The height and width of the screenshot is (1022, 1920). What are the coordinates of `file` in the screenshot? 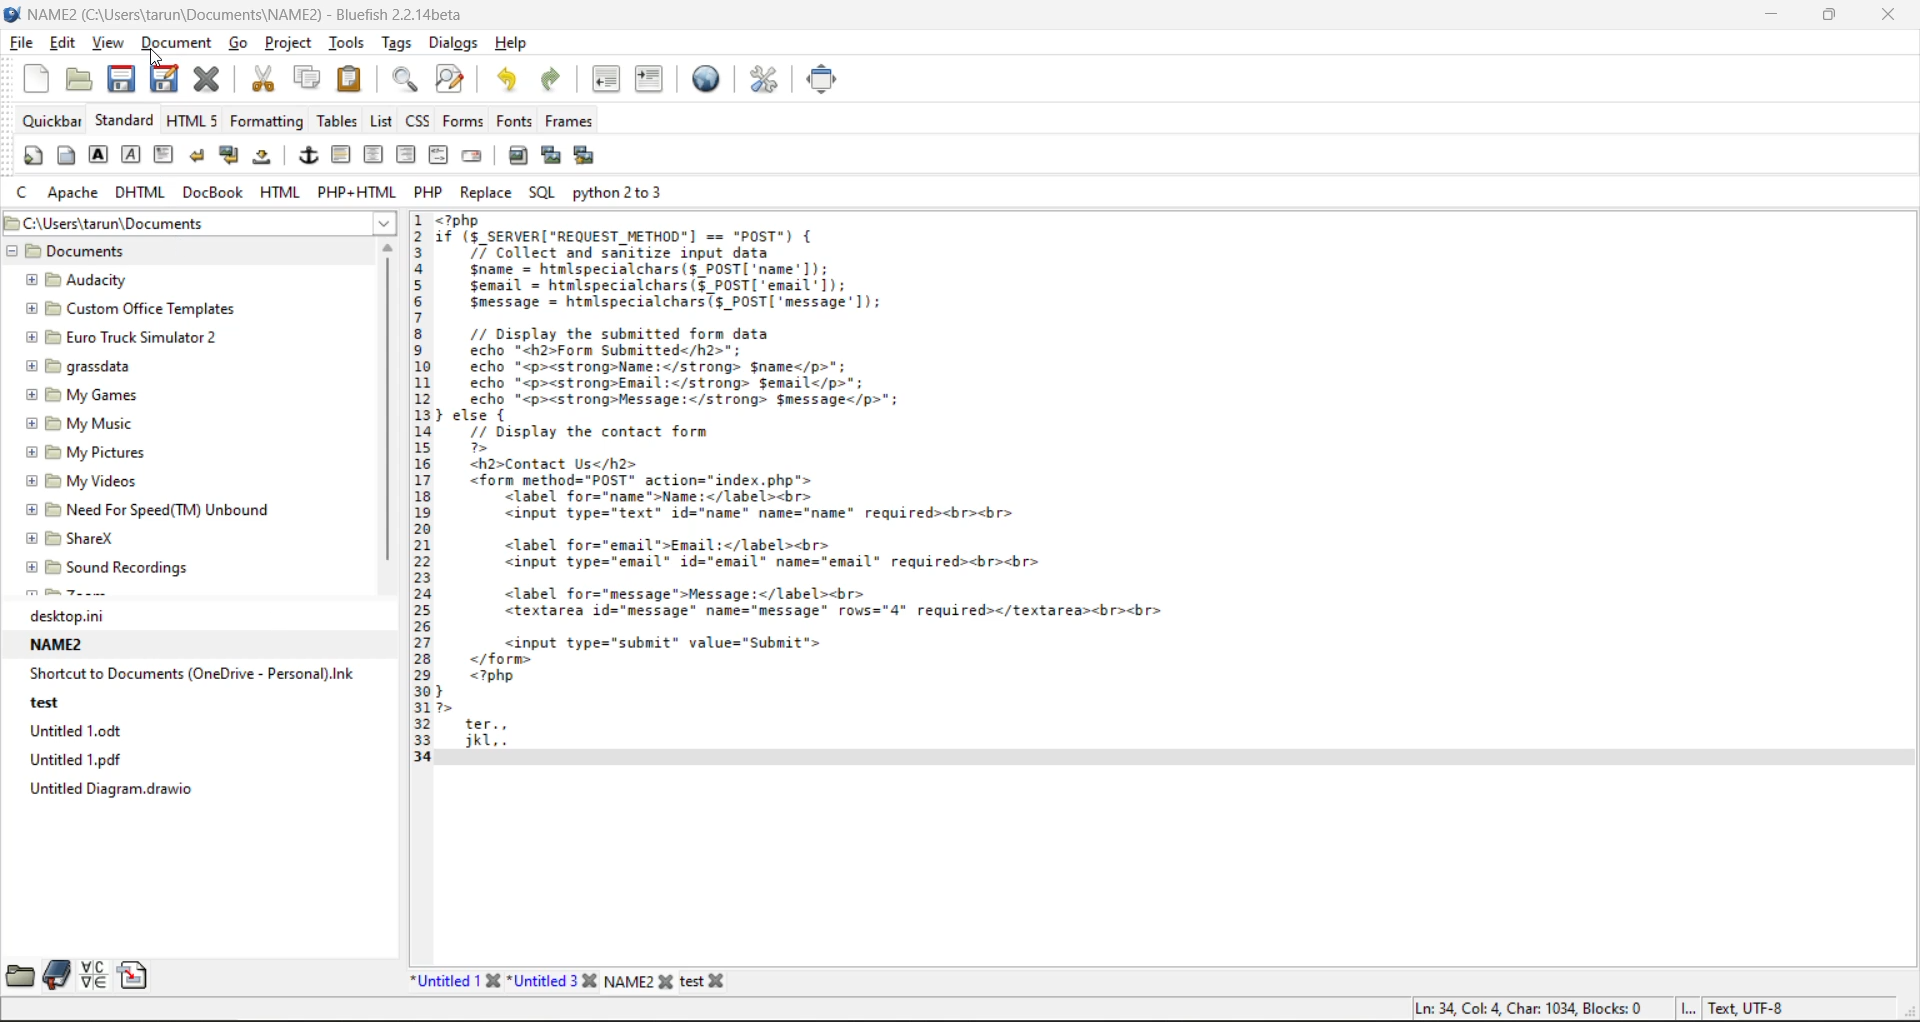 It's located at (22, 41).